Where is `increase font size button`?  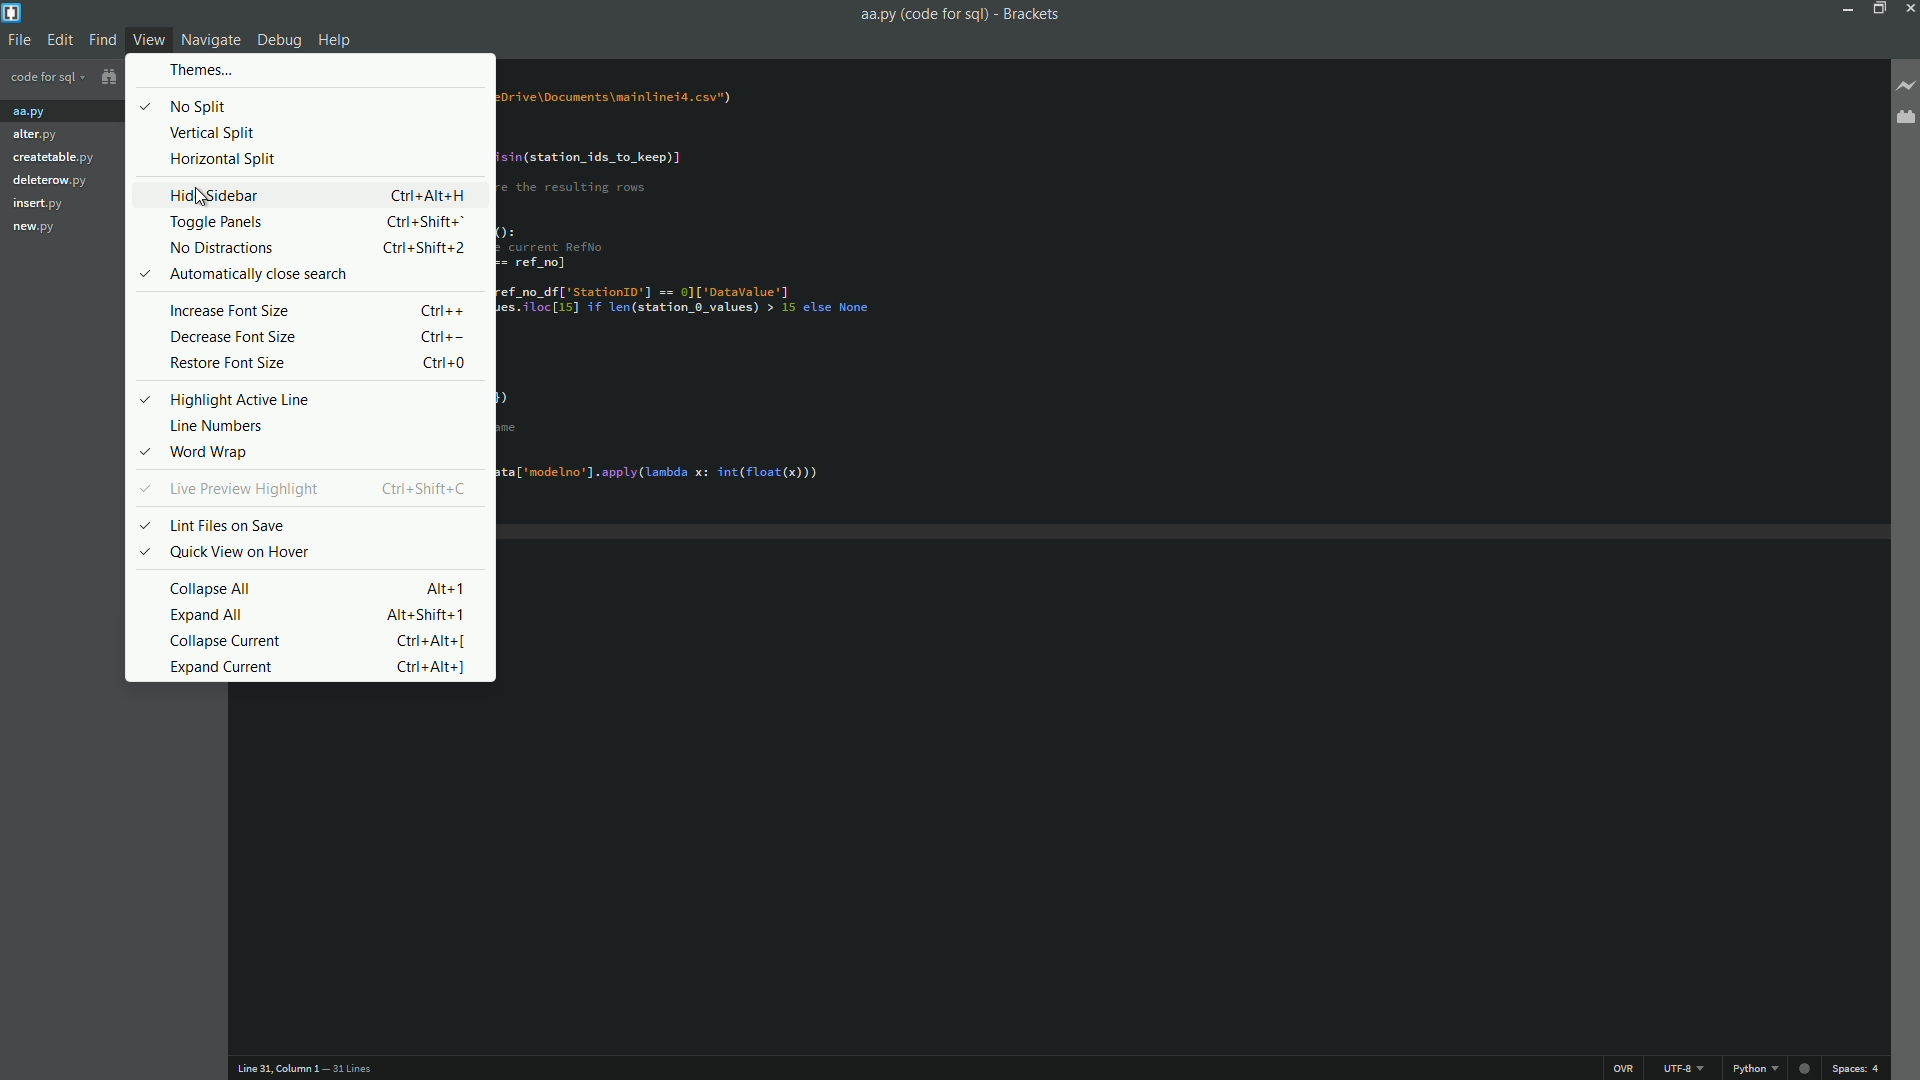 increase font size button is located at coordinates (229, 311).